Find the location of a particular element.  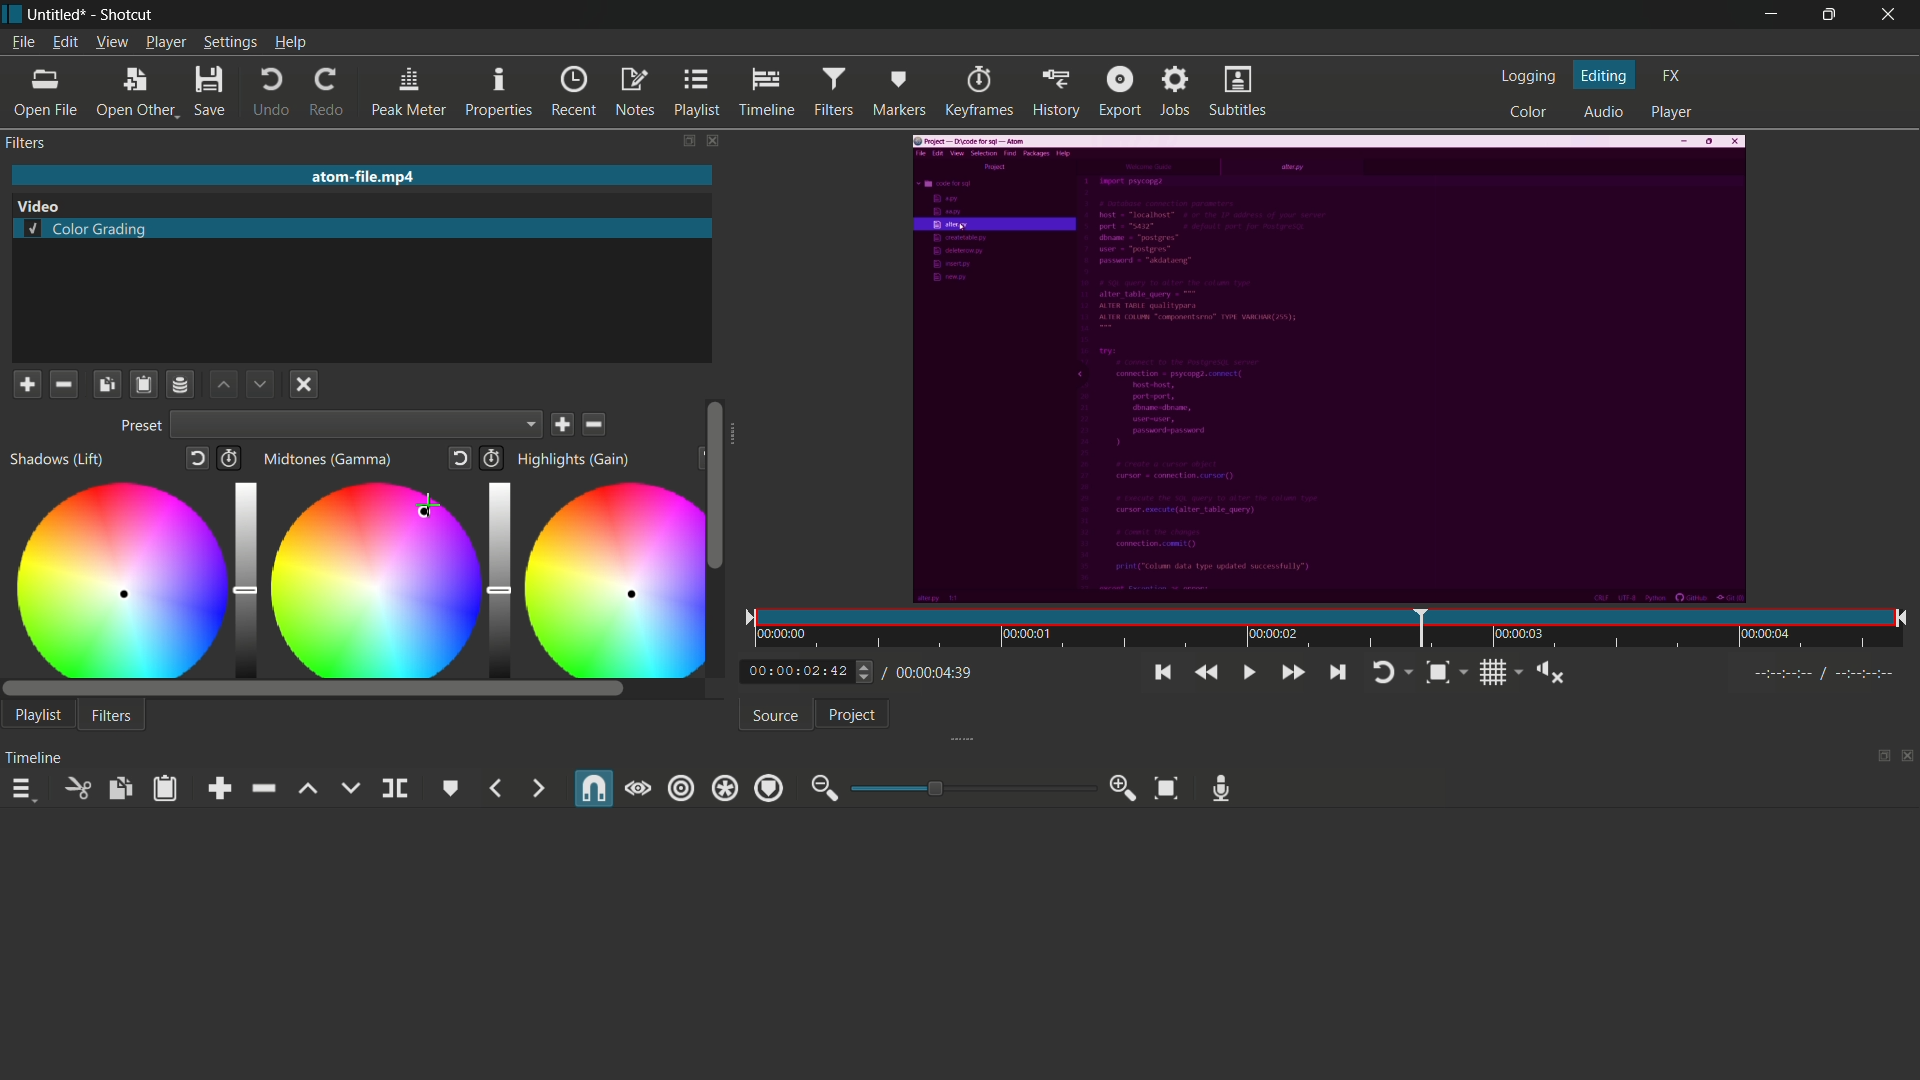

highlights(gain) is located at coordinates (576, 459).